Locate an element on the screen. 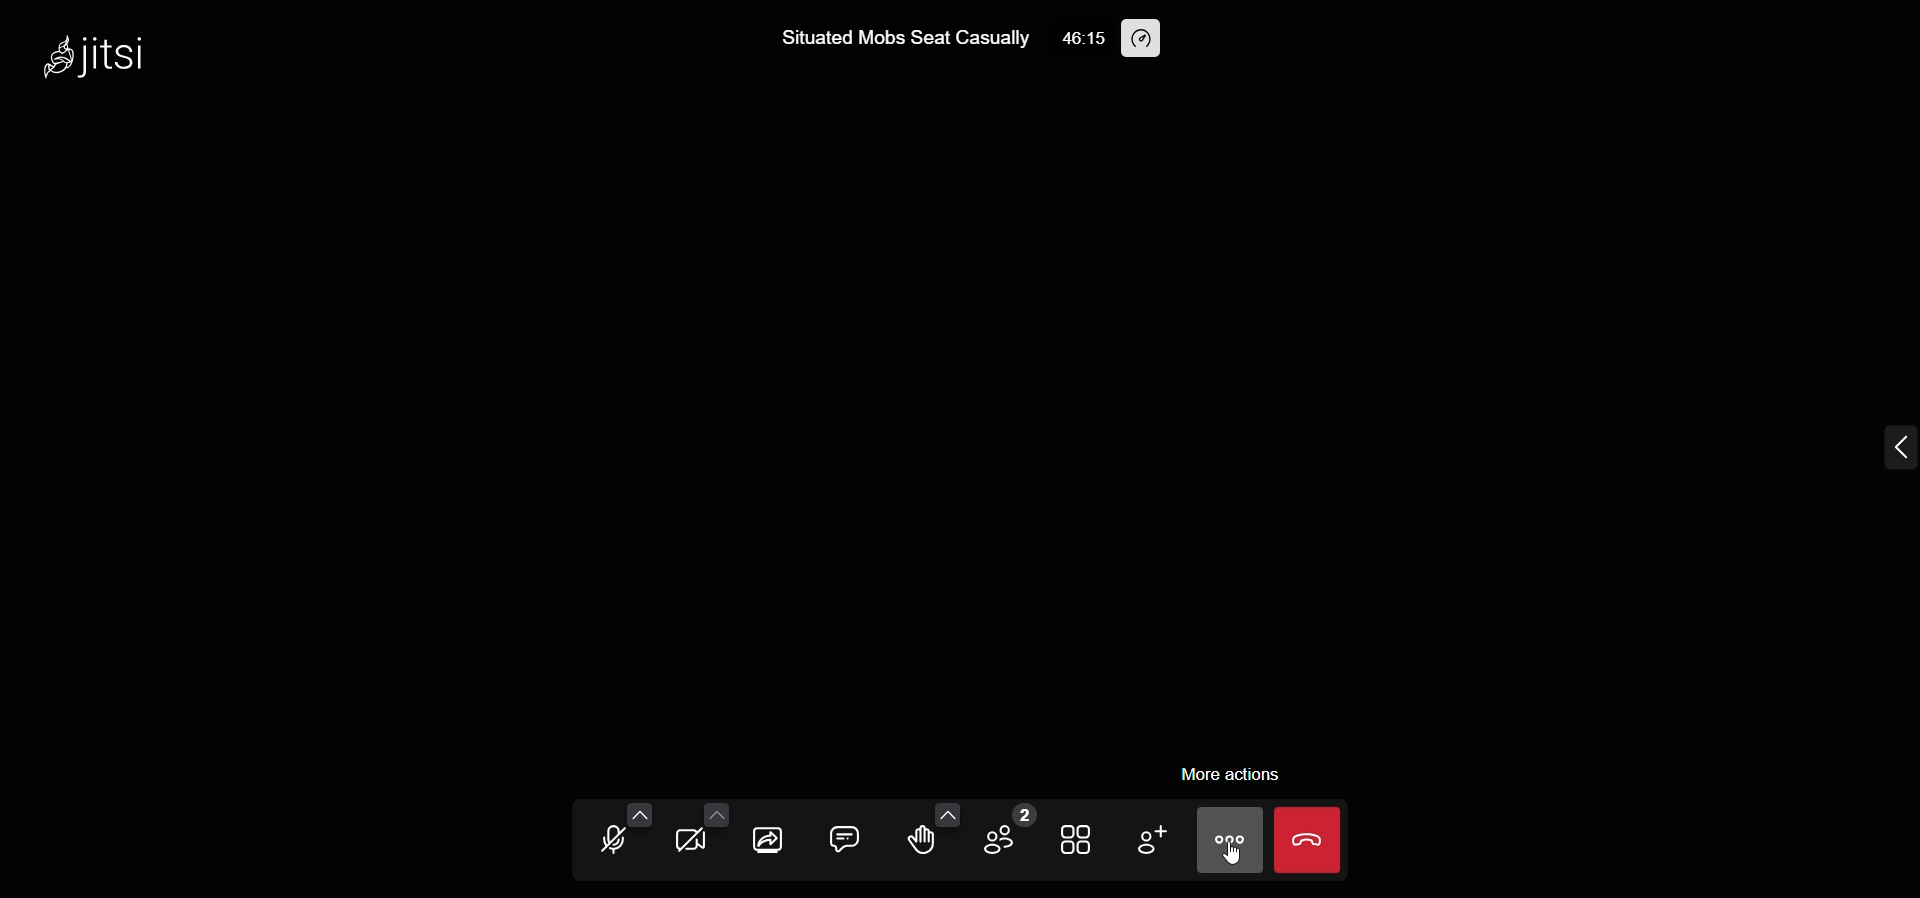  raise hand is located at coordinates (924, 842).